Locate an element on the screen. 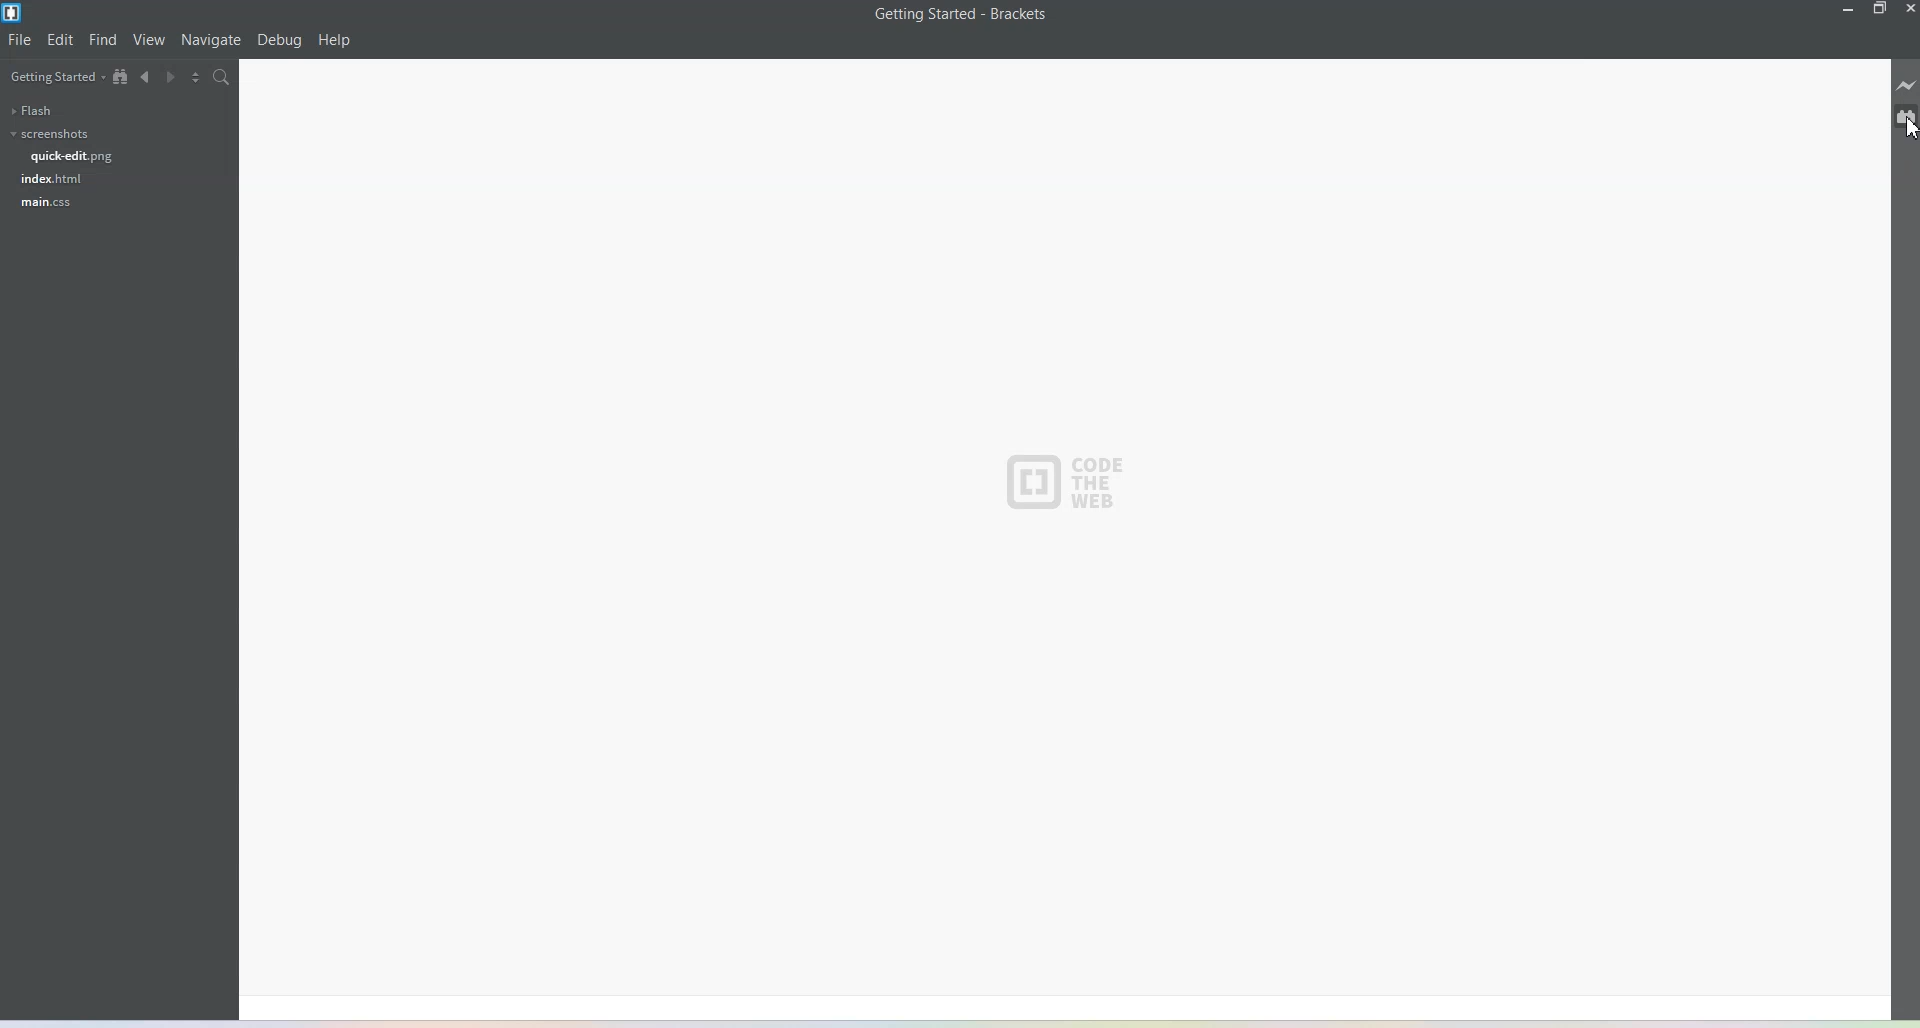  Extension Manager is located at coordinates (1906, 119).